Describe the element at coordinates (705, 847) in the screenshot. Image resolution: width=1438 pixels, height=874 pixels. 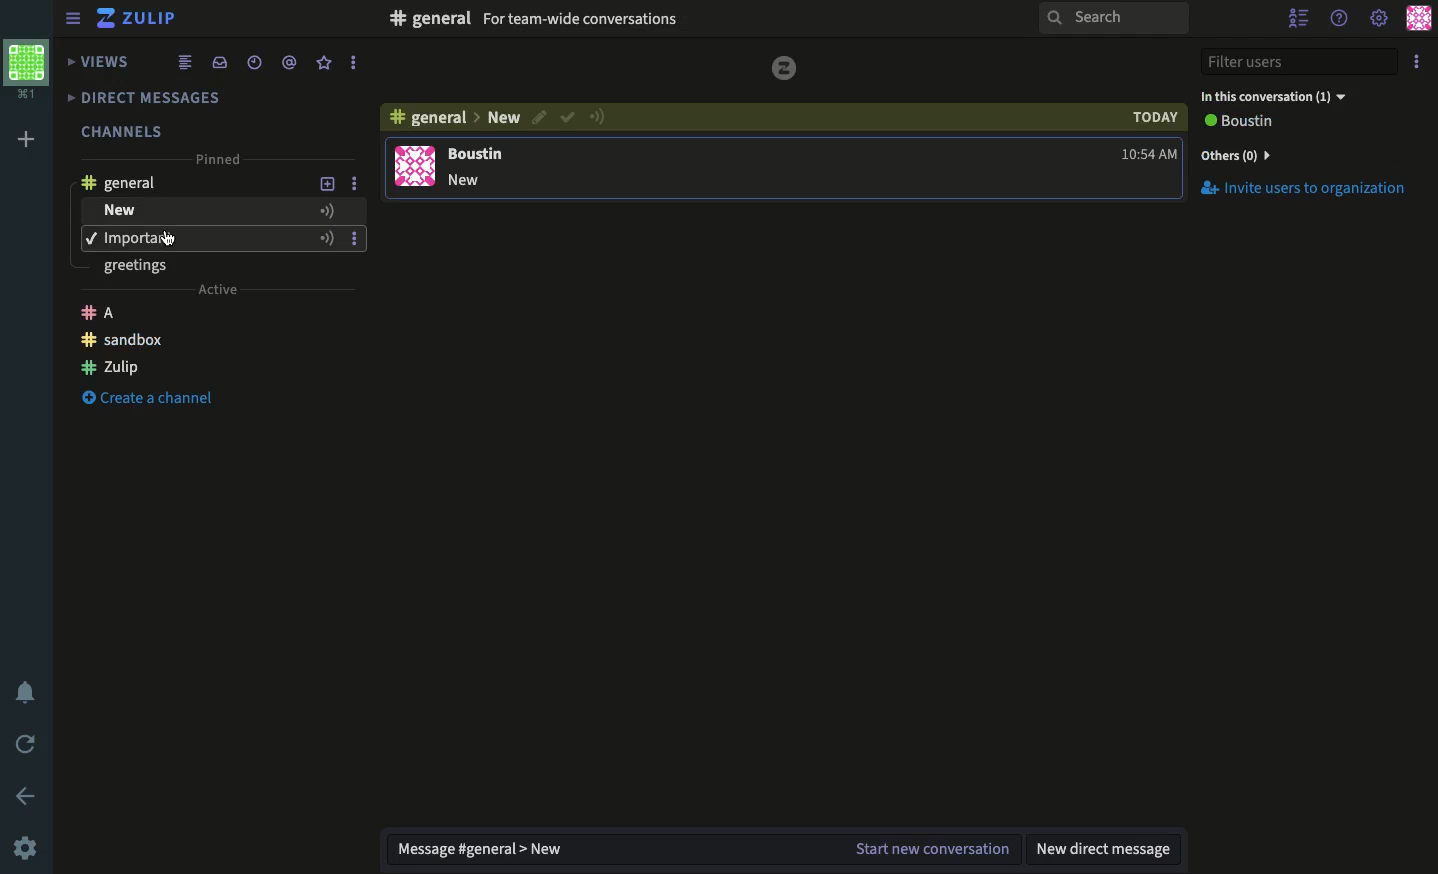
I see `Message` at that location.